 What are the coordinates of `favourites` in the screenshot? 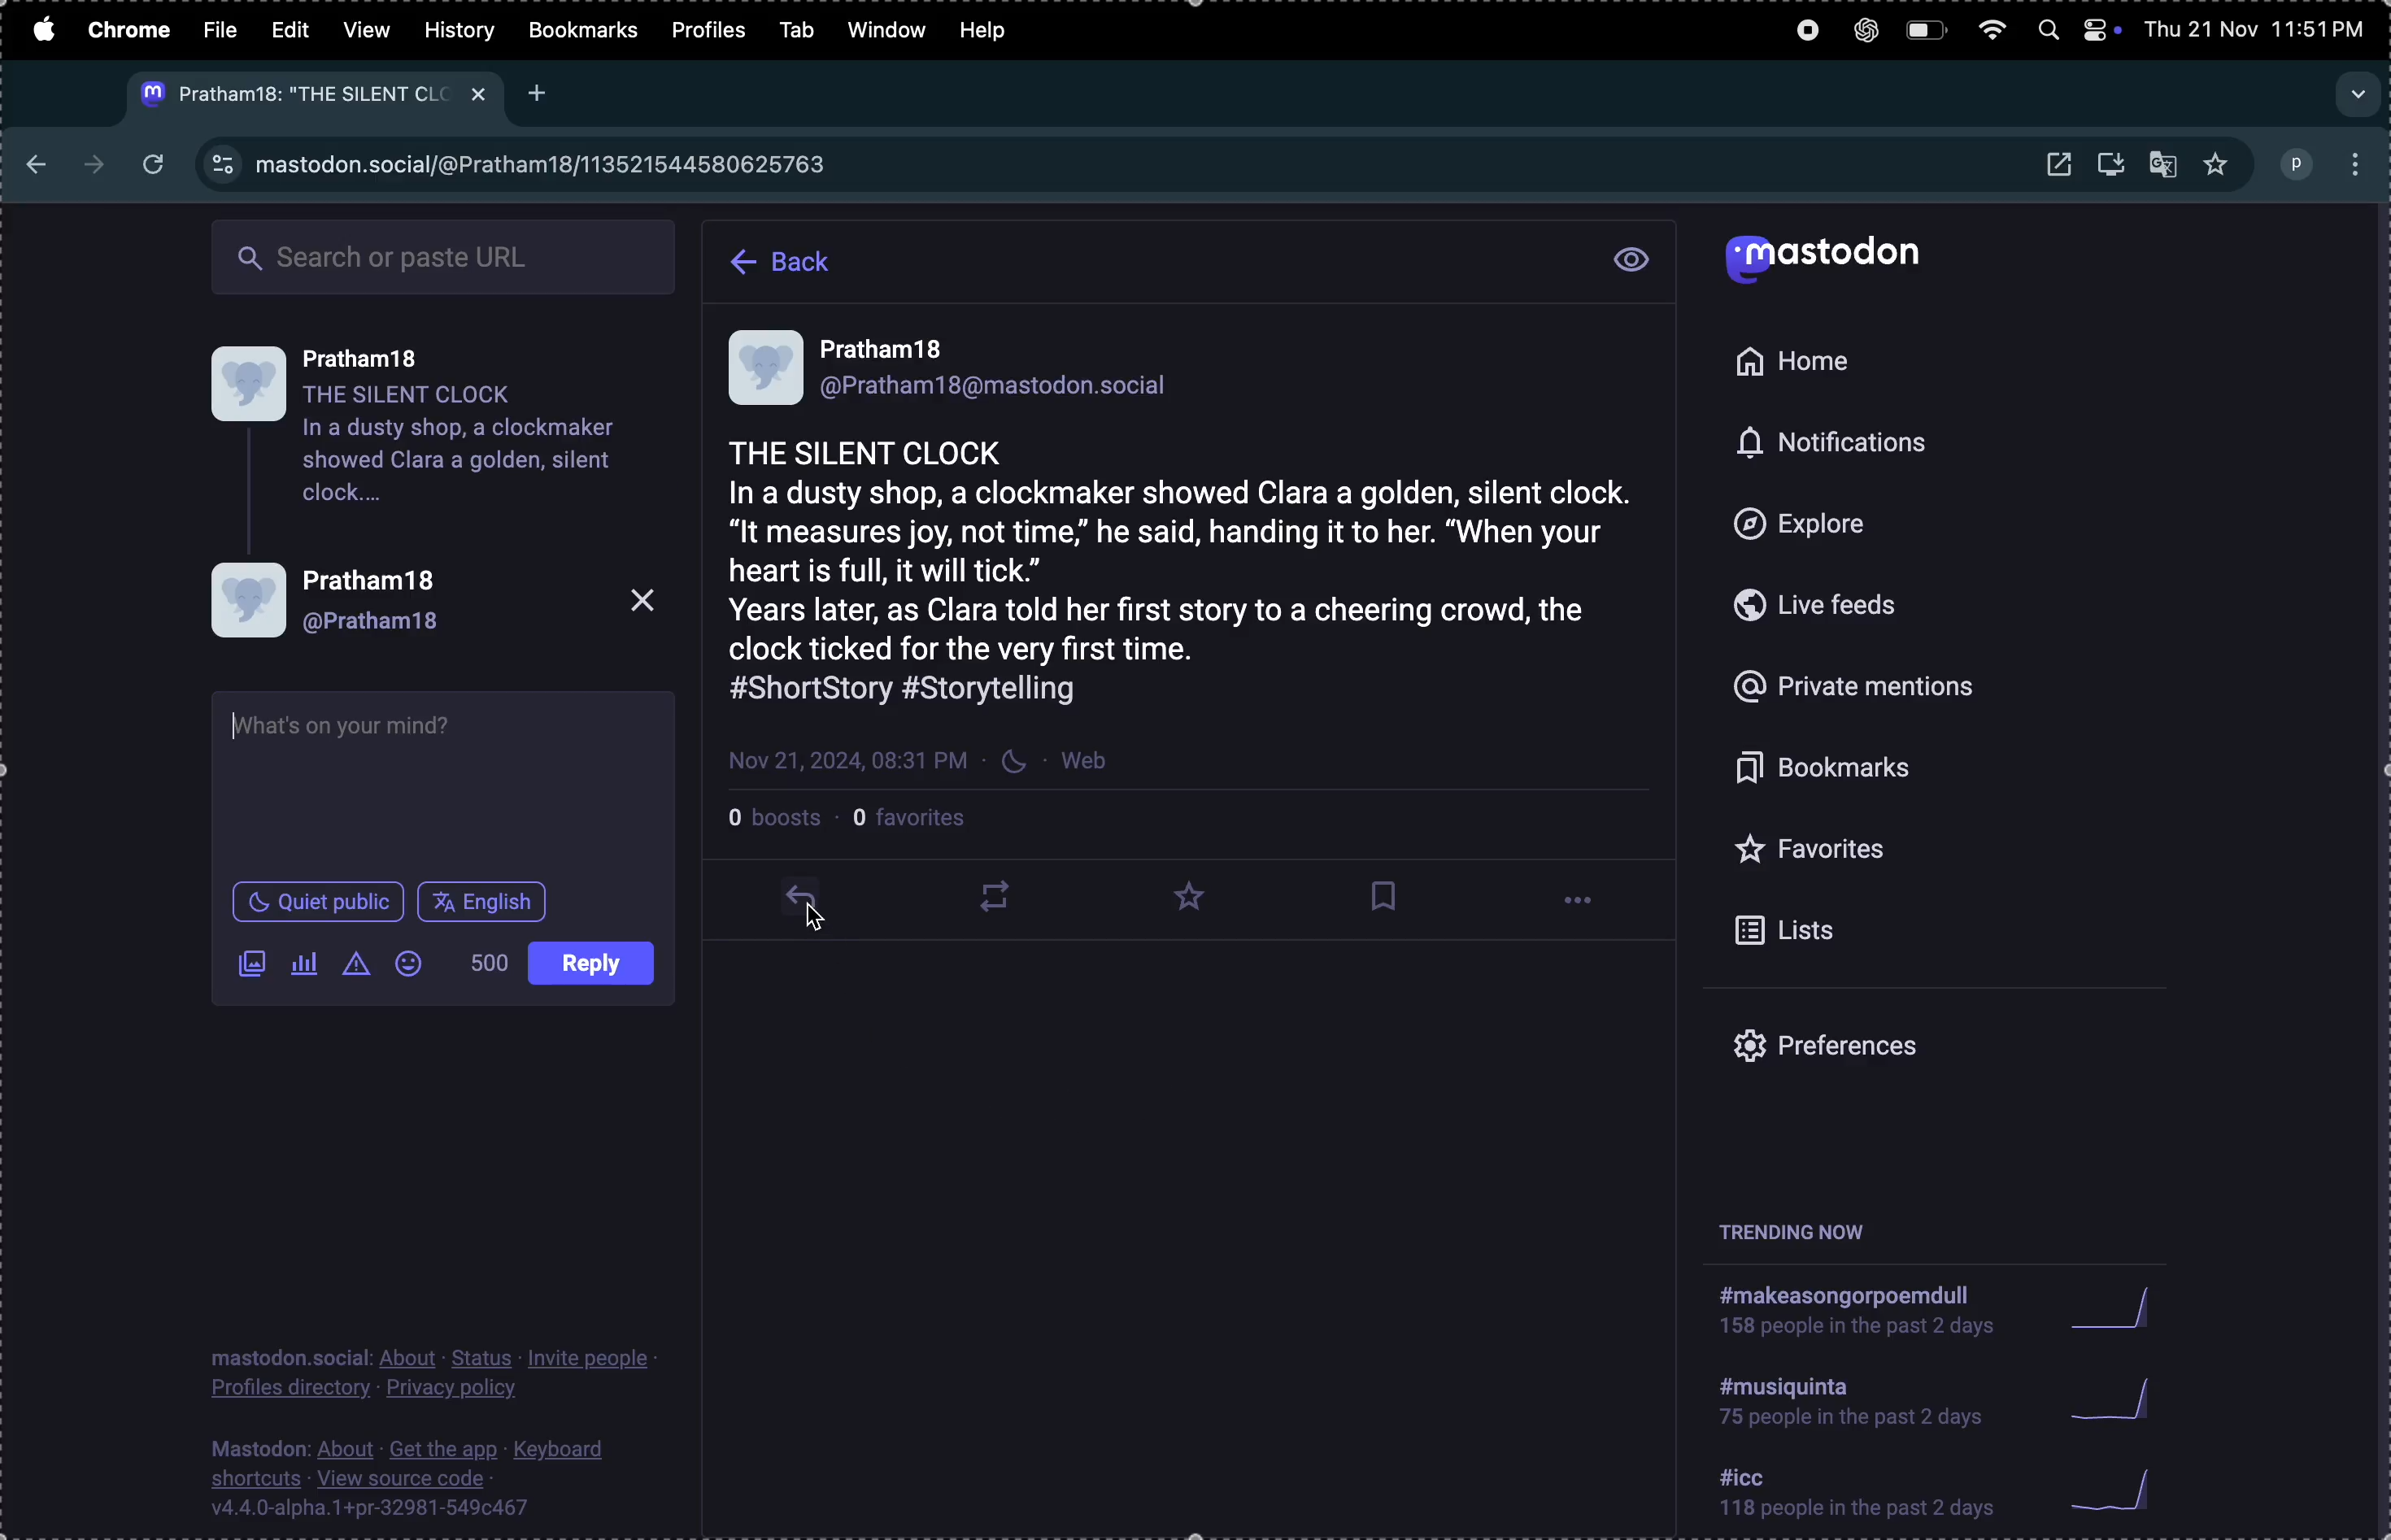 It's located at (1198, 896).